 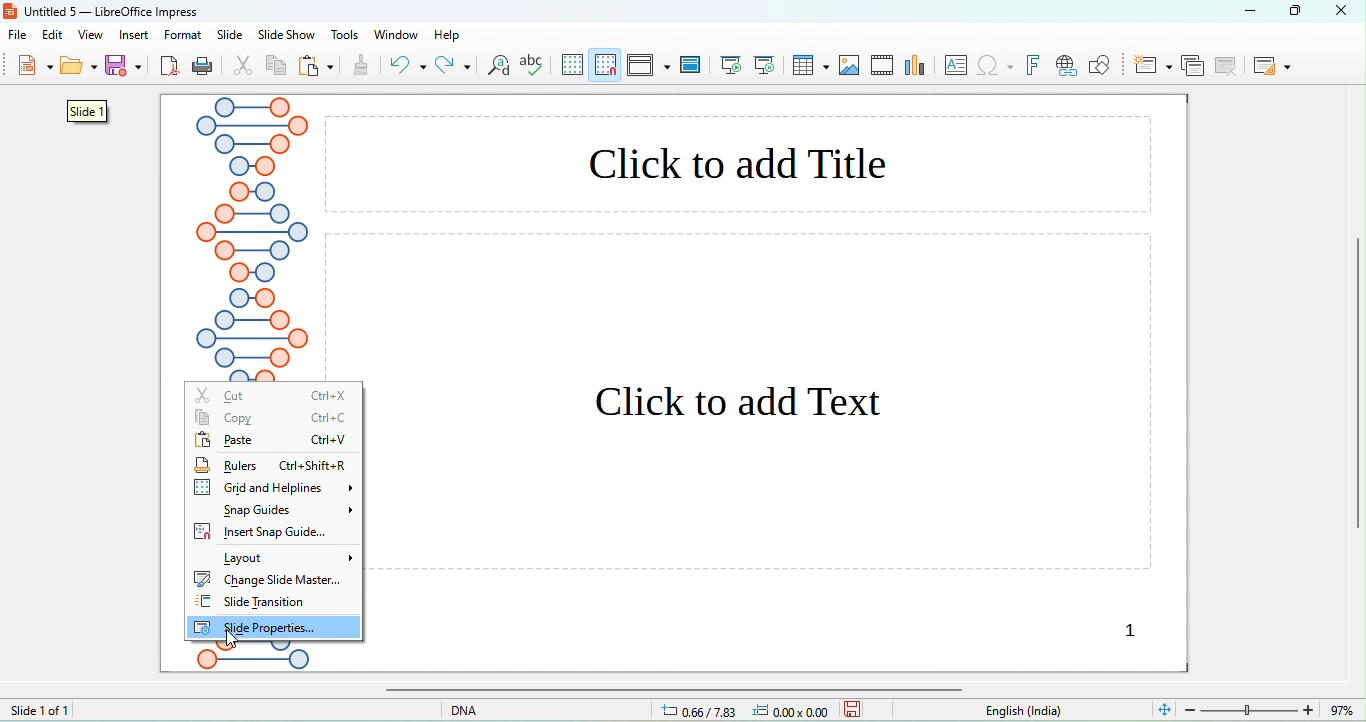 I want to click on close, so click(x=1347, y=10).